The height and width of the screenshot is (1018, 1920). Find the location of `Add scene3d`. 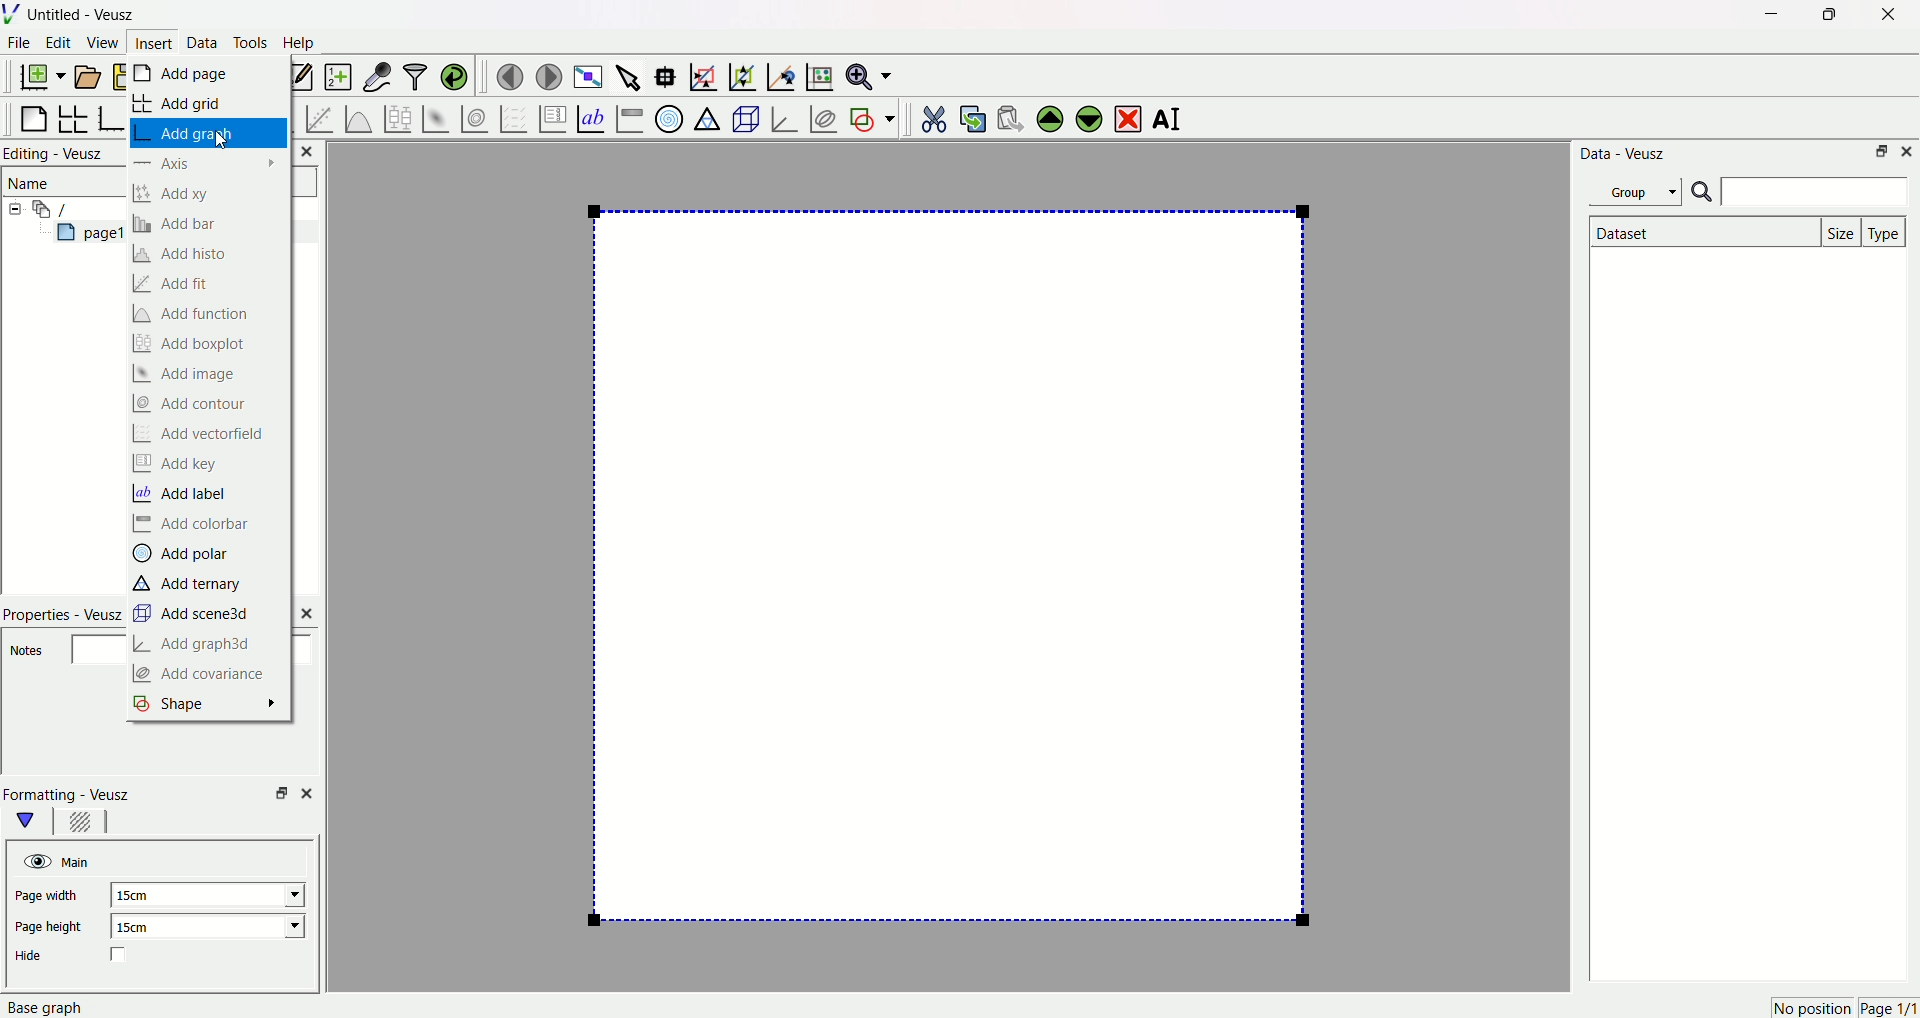

Add scene3d is located at coordinates (204, 614).